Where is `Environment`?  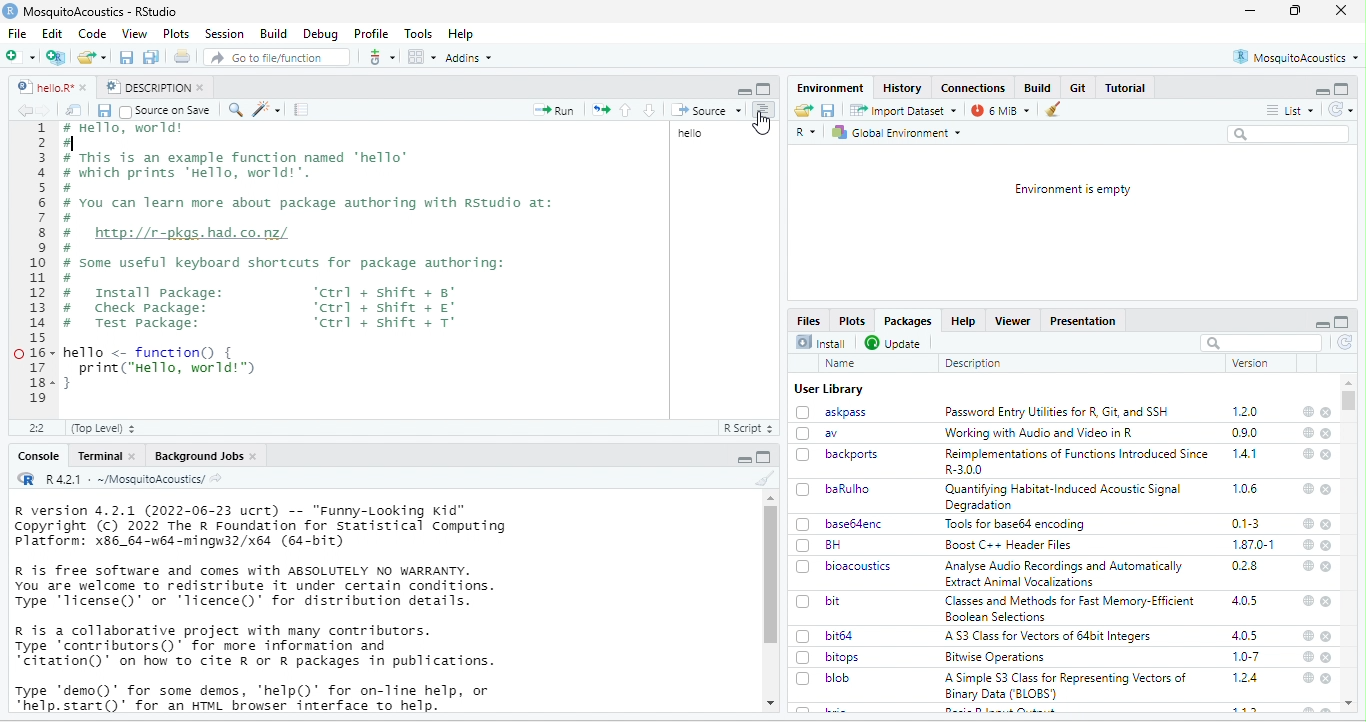
Environment is located at coordinates (828, 87).